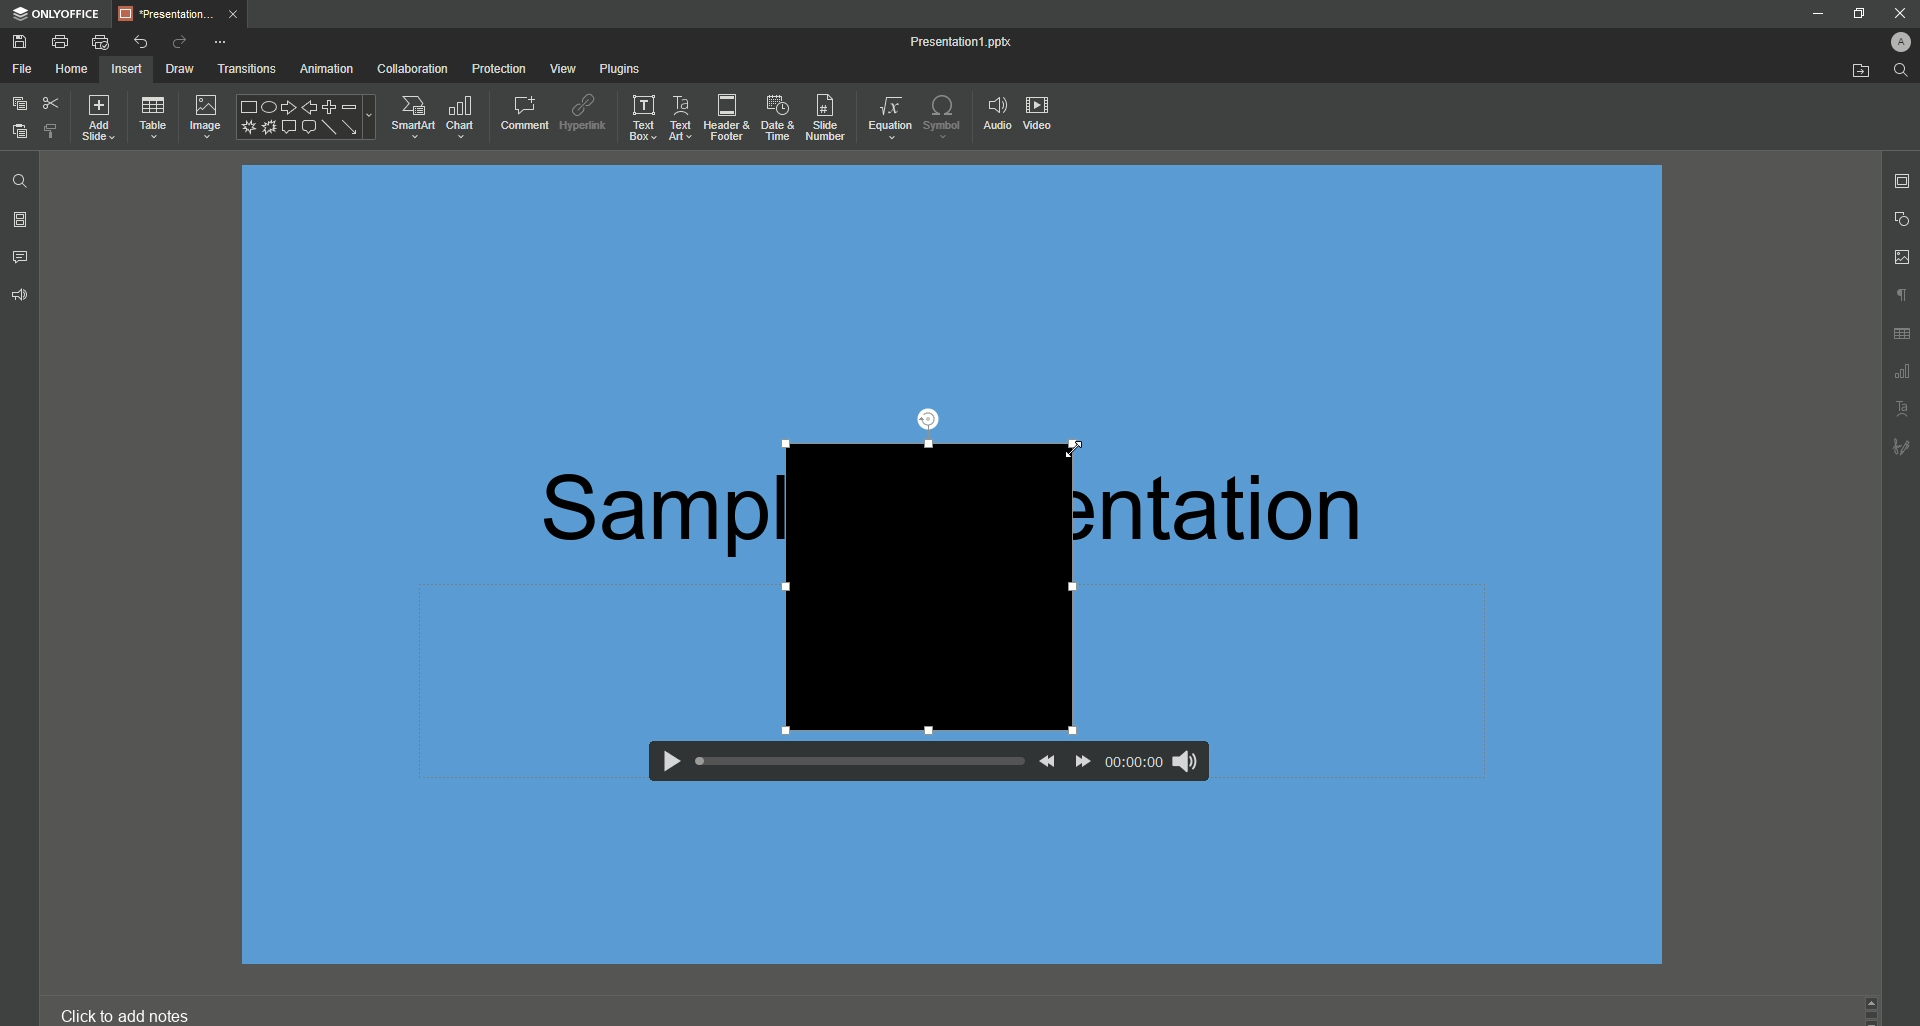  I want to click on File, so click(21, 68).